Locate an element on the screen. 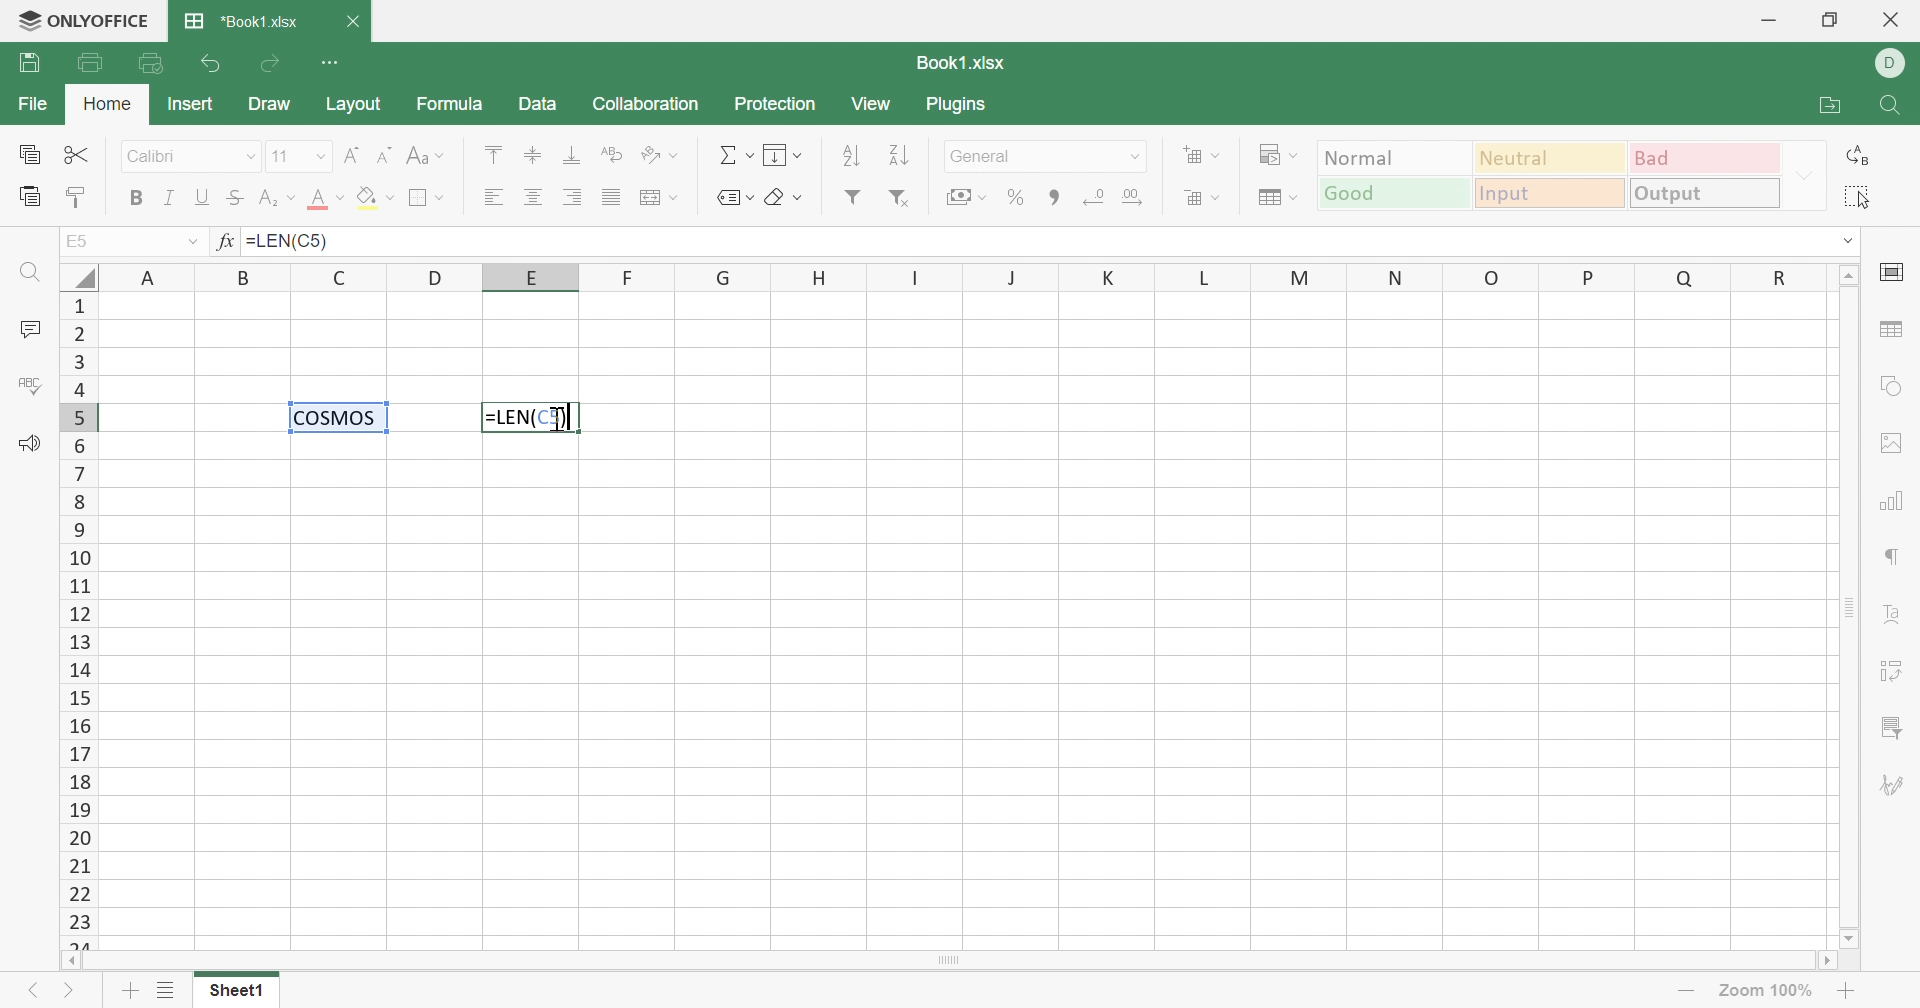 The width and height of the screenshot is (1920, 1008). Conditional formatting is located at coordinates (1276, 154).